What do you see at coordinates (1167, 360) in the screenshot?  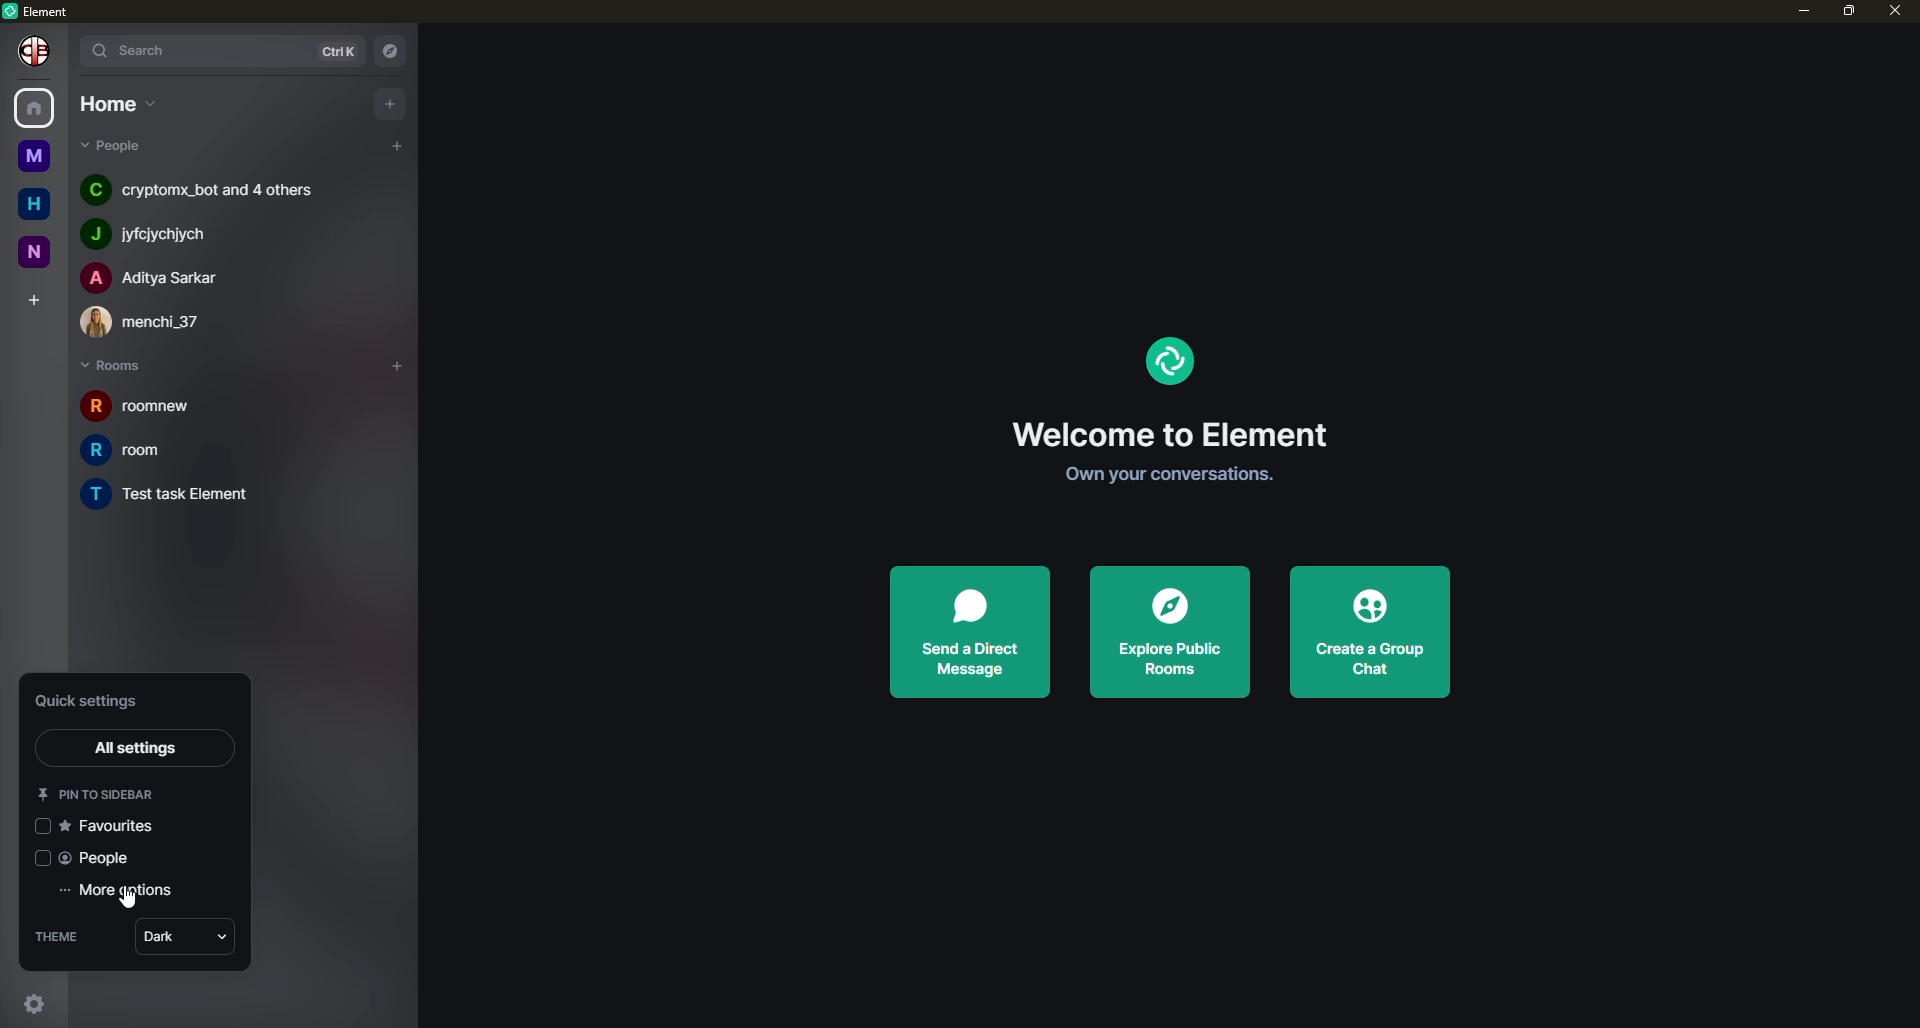 I see `element` at bounding box center [1167, 360].